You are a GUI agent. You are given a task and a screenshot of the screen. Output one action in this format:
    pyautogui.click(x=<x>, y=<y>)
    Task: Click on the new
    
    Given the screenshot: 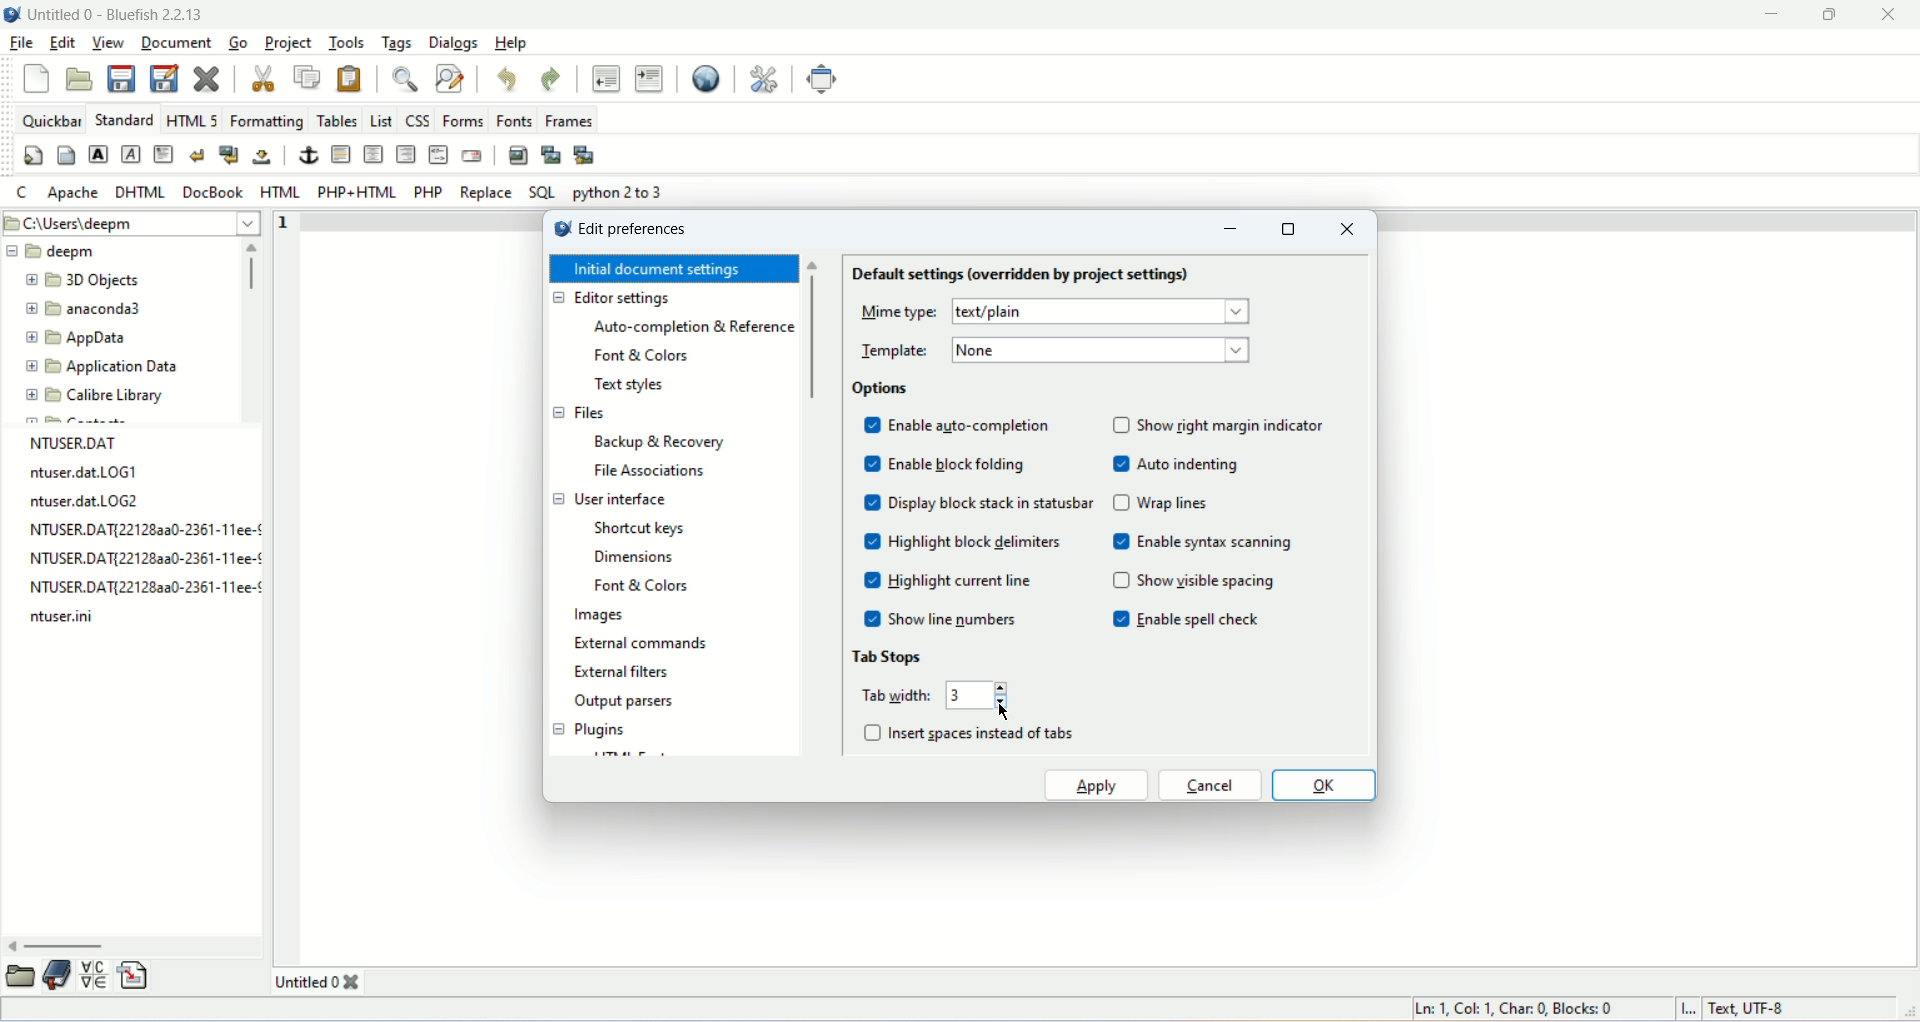 What is the action you would take?
    pyautogui.click(x=36, y=79)
    